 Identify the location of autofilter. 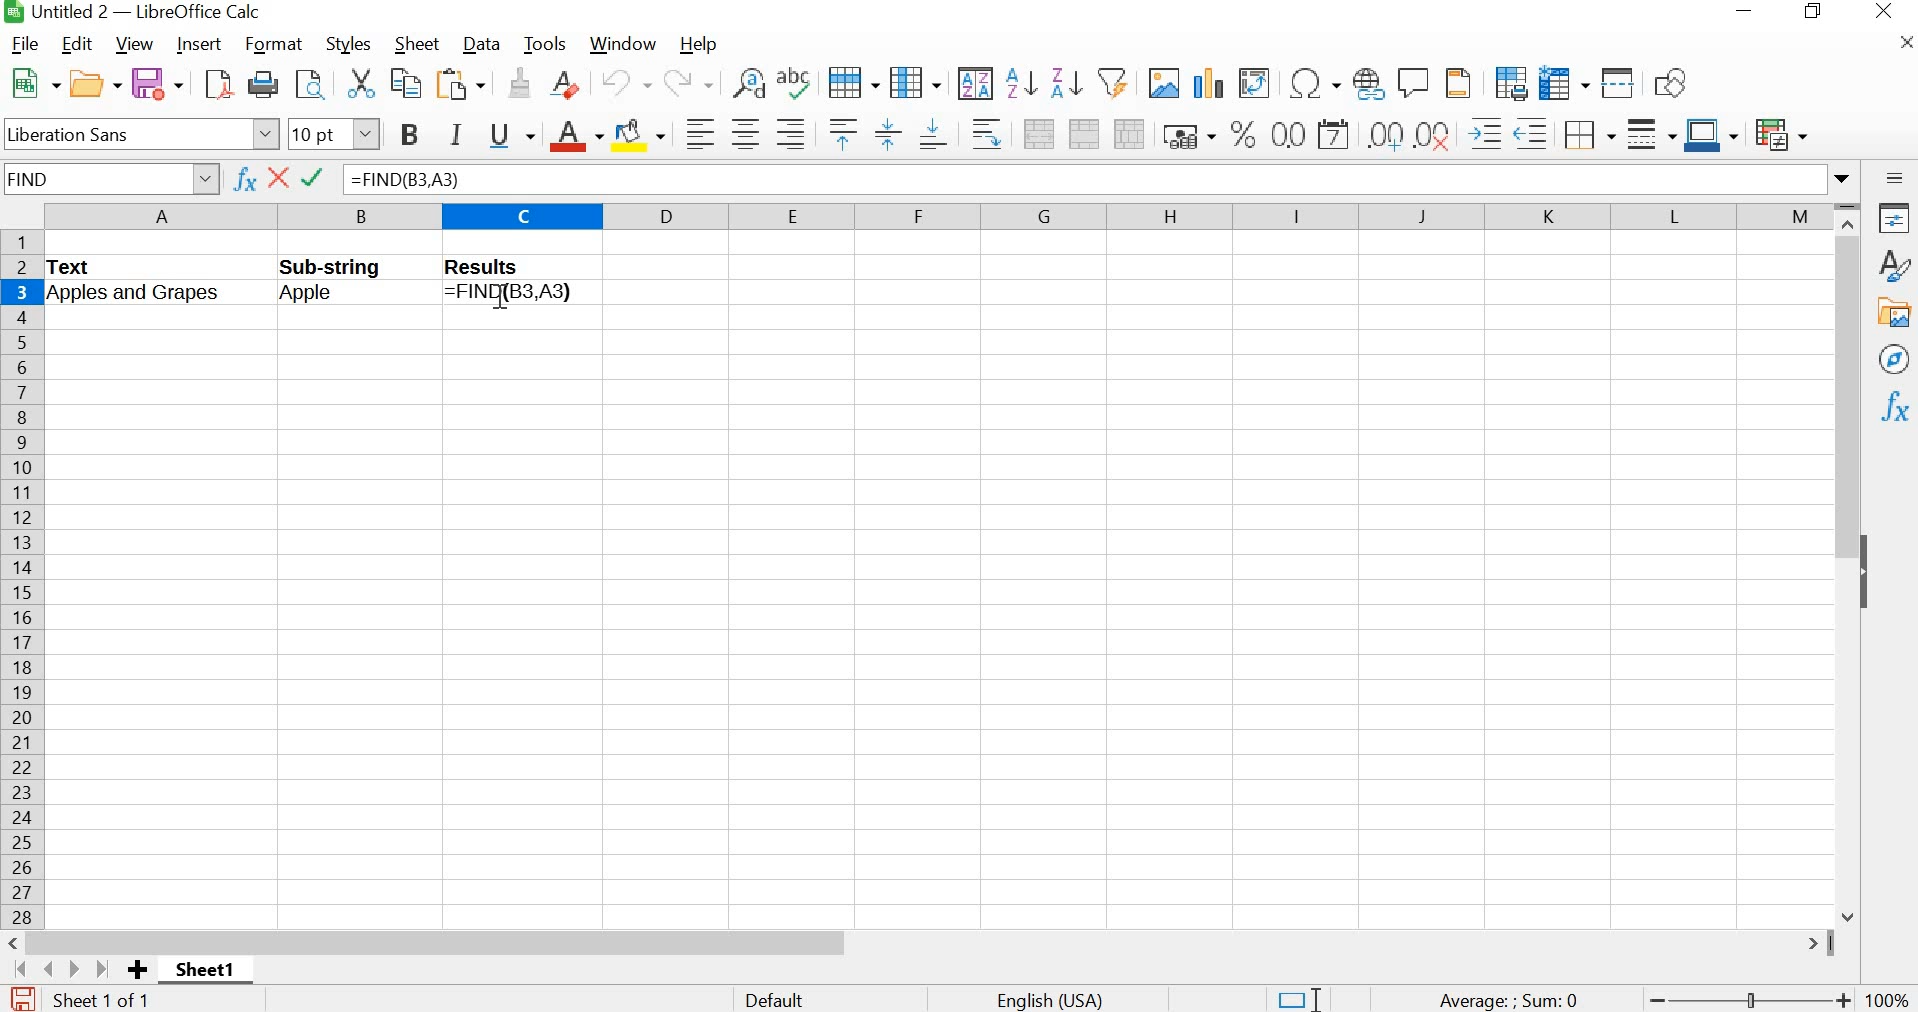
(1112, 85).